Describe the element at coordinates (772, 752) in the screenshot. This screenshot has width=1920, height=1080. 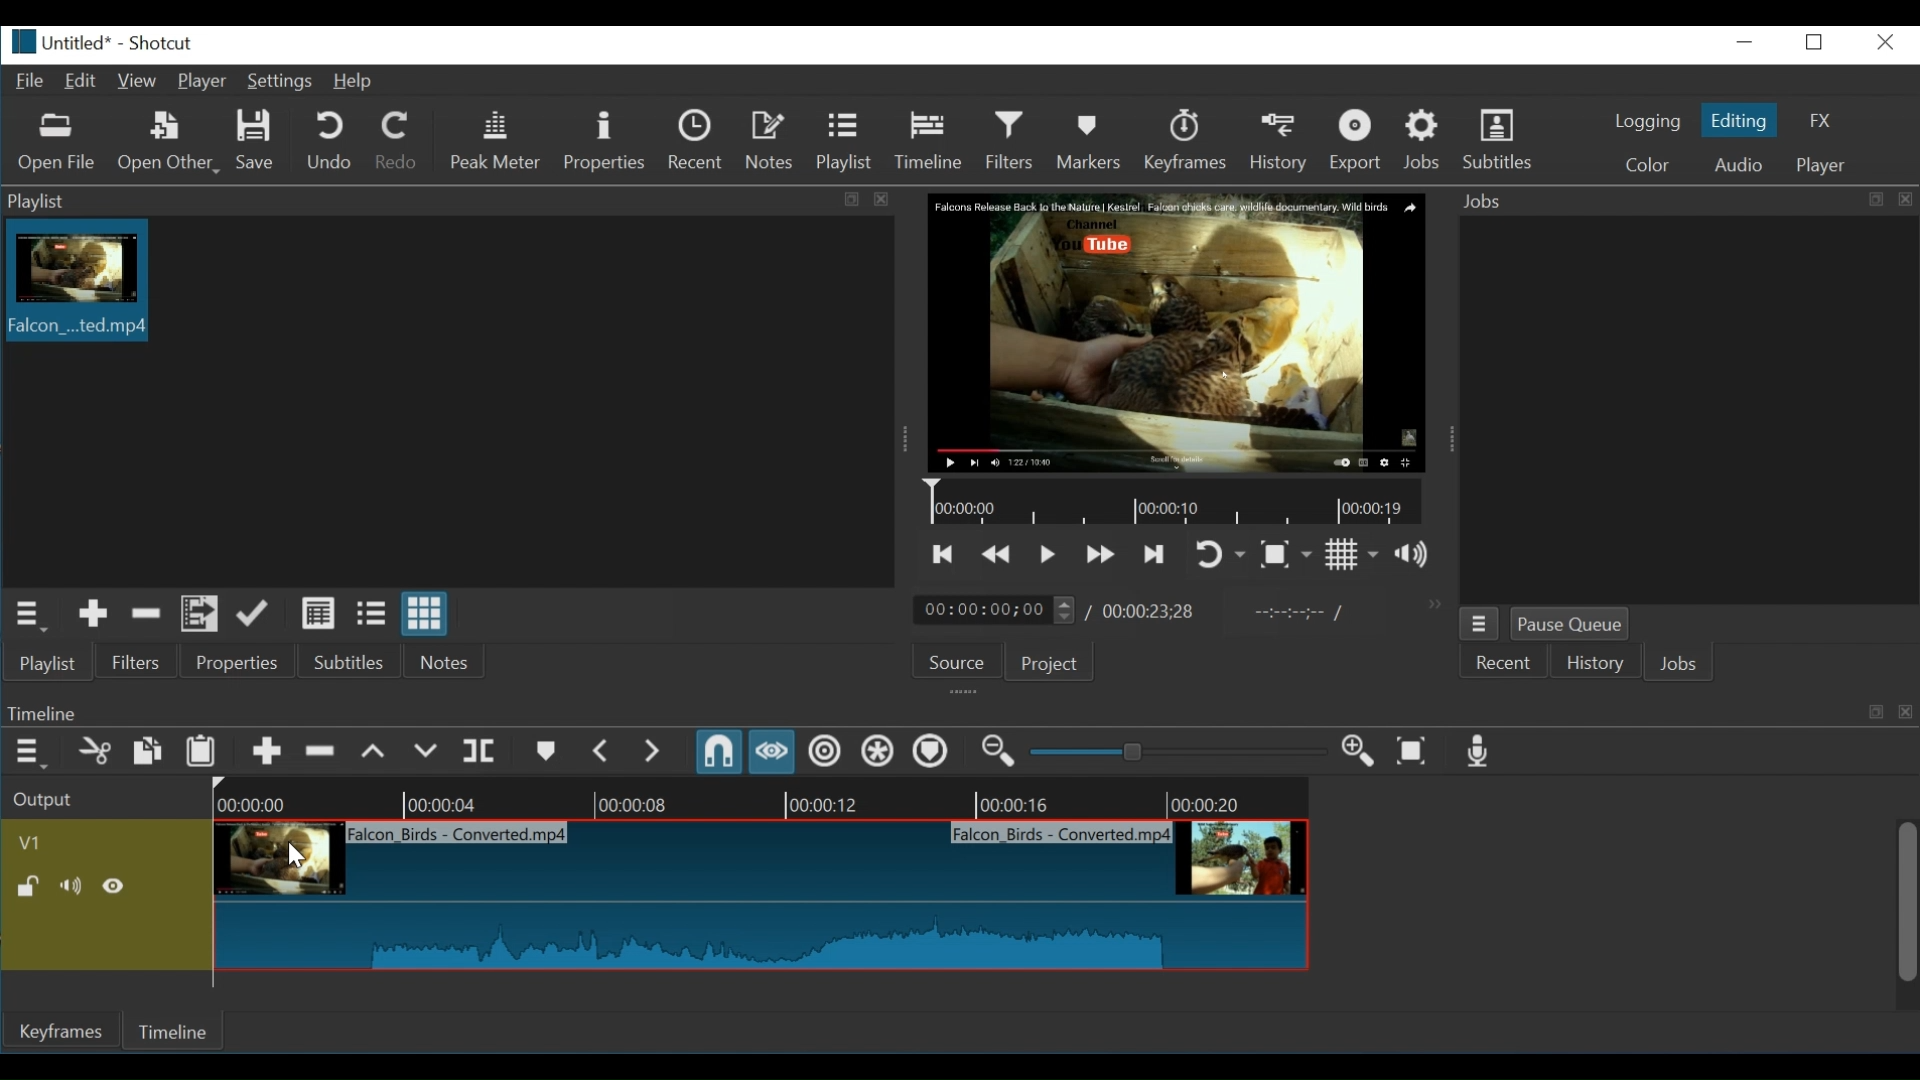
I see `Scrub while dragging` at that location.